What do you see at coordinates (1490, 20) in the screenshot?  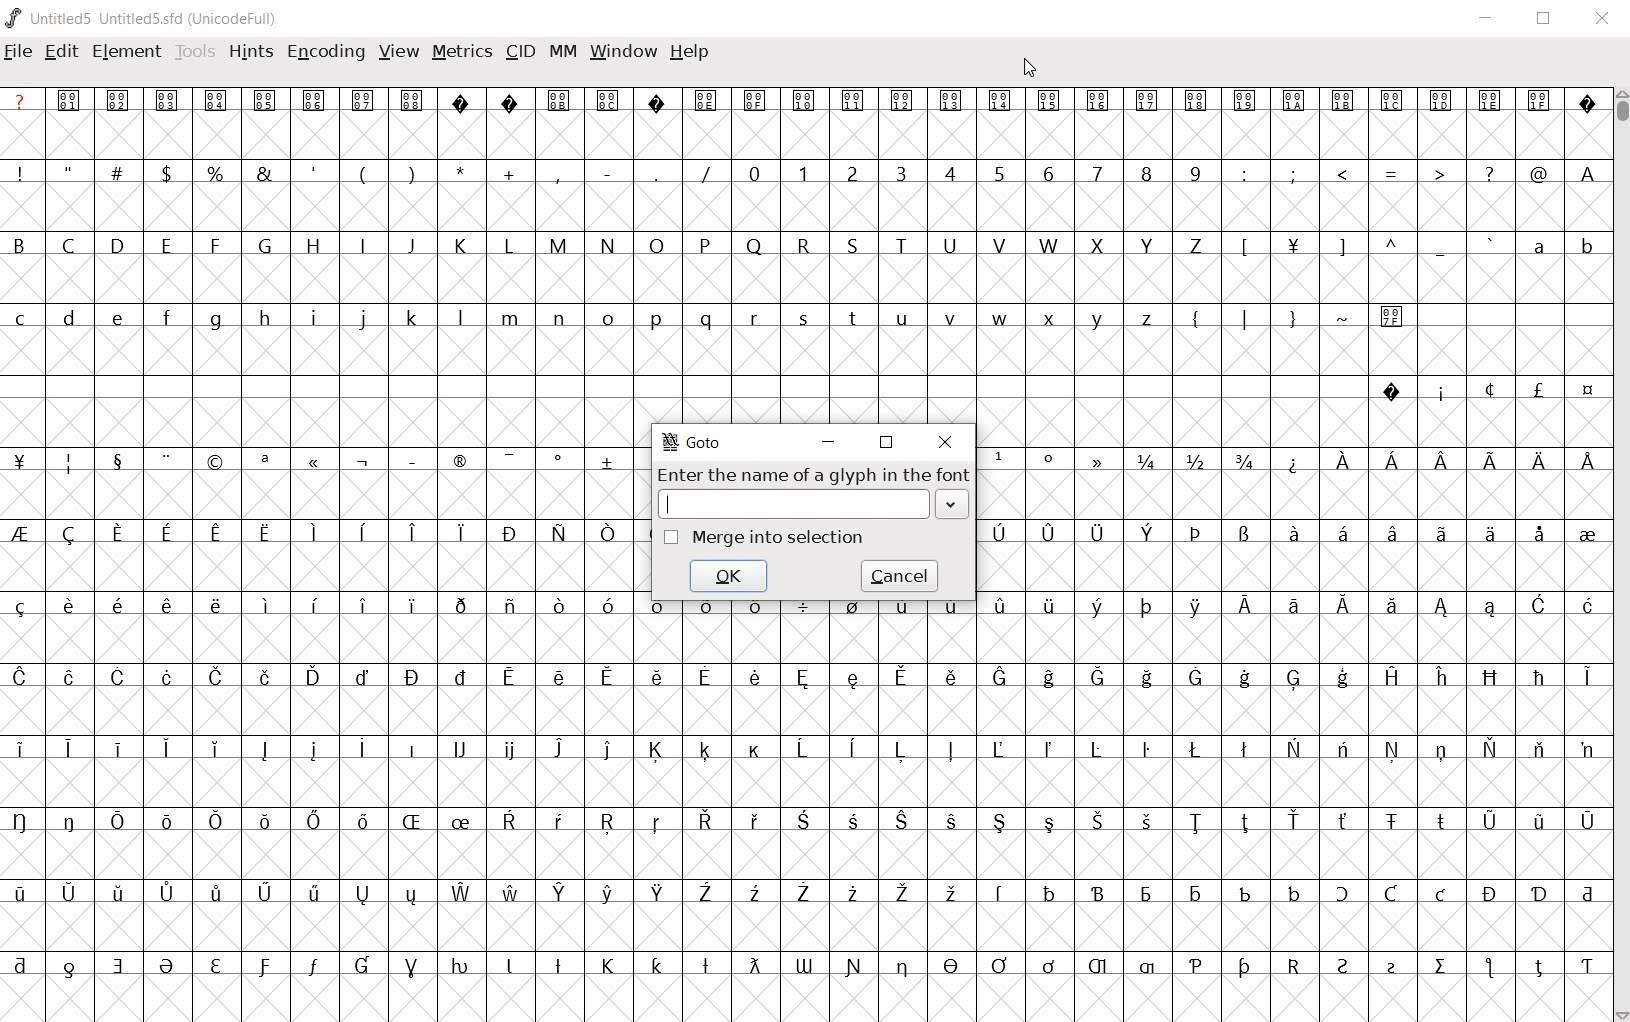 I see `minimize` at bounding box center [1490, 20].